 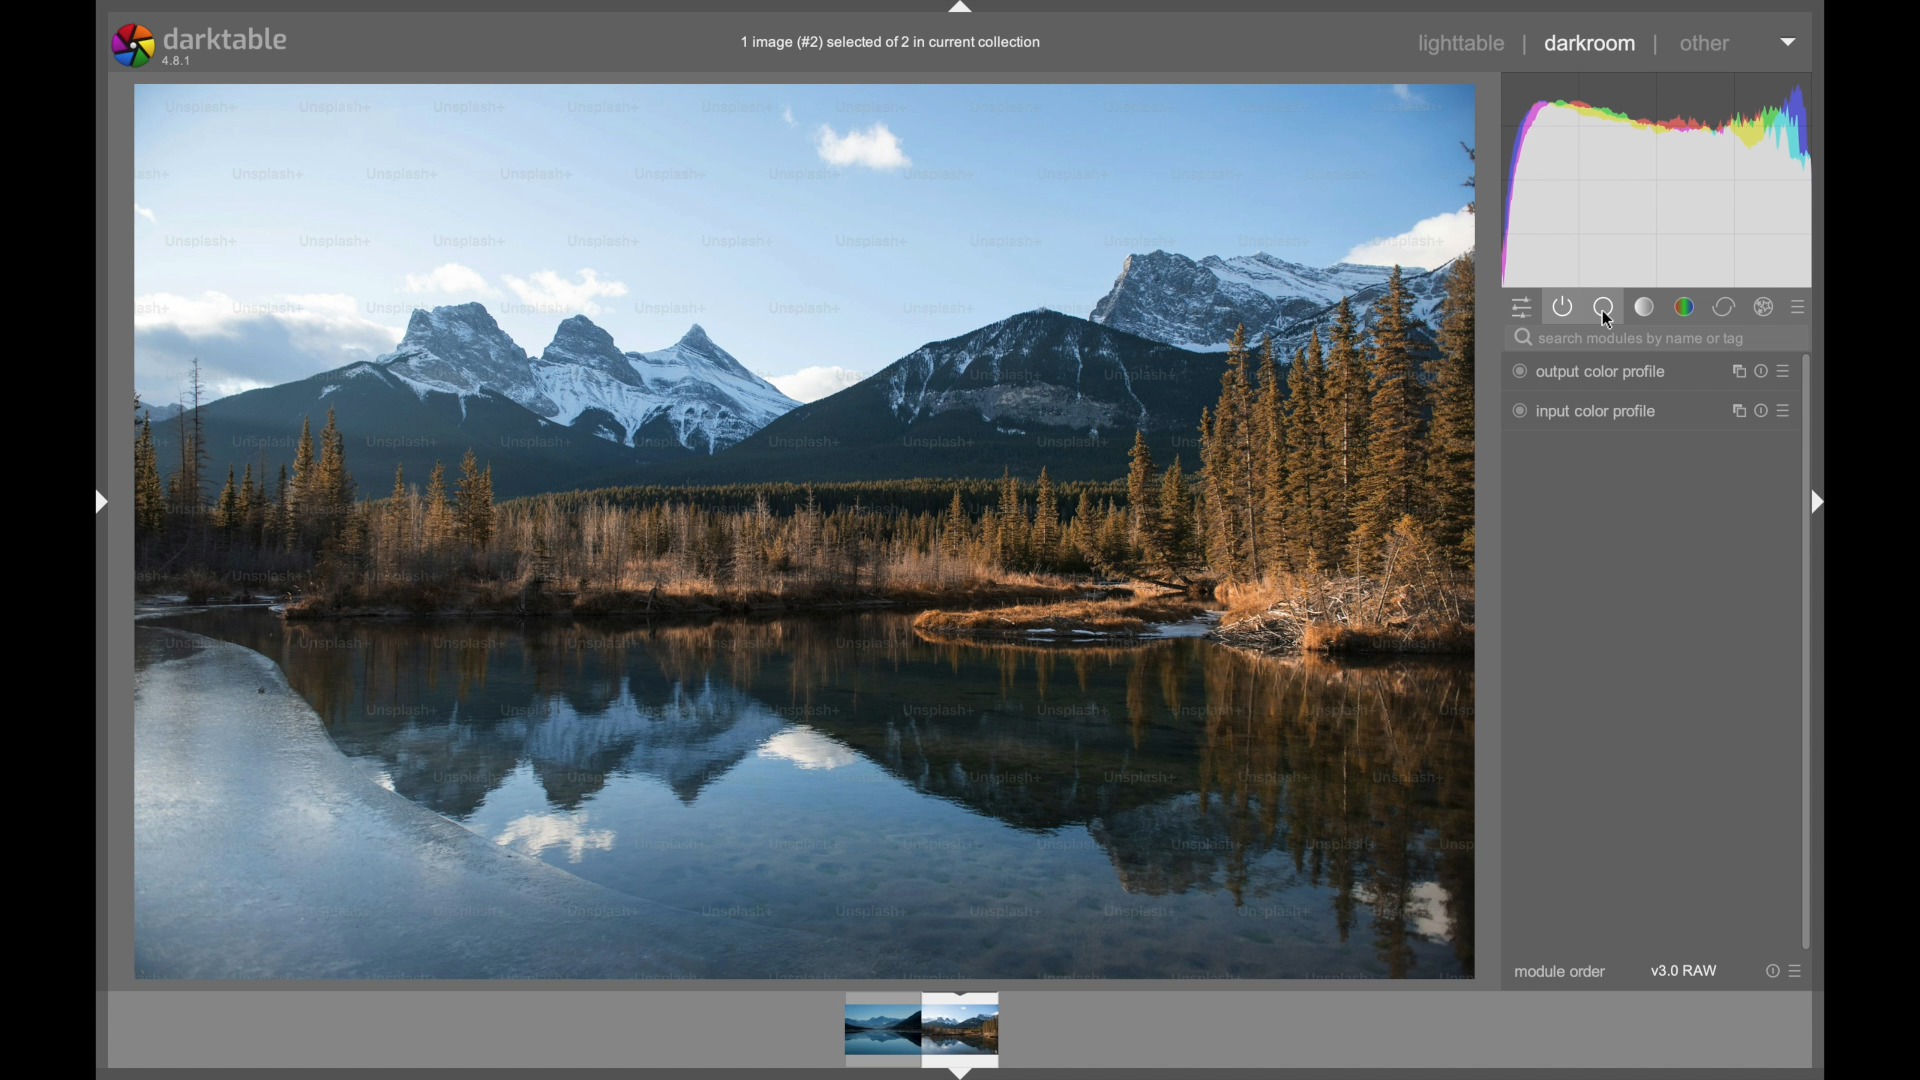 What do you see at coordinates (1646, 306) in the screenshot?
I see `tone` at bounding box center [1646, 306].